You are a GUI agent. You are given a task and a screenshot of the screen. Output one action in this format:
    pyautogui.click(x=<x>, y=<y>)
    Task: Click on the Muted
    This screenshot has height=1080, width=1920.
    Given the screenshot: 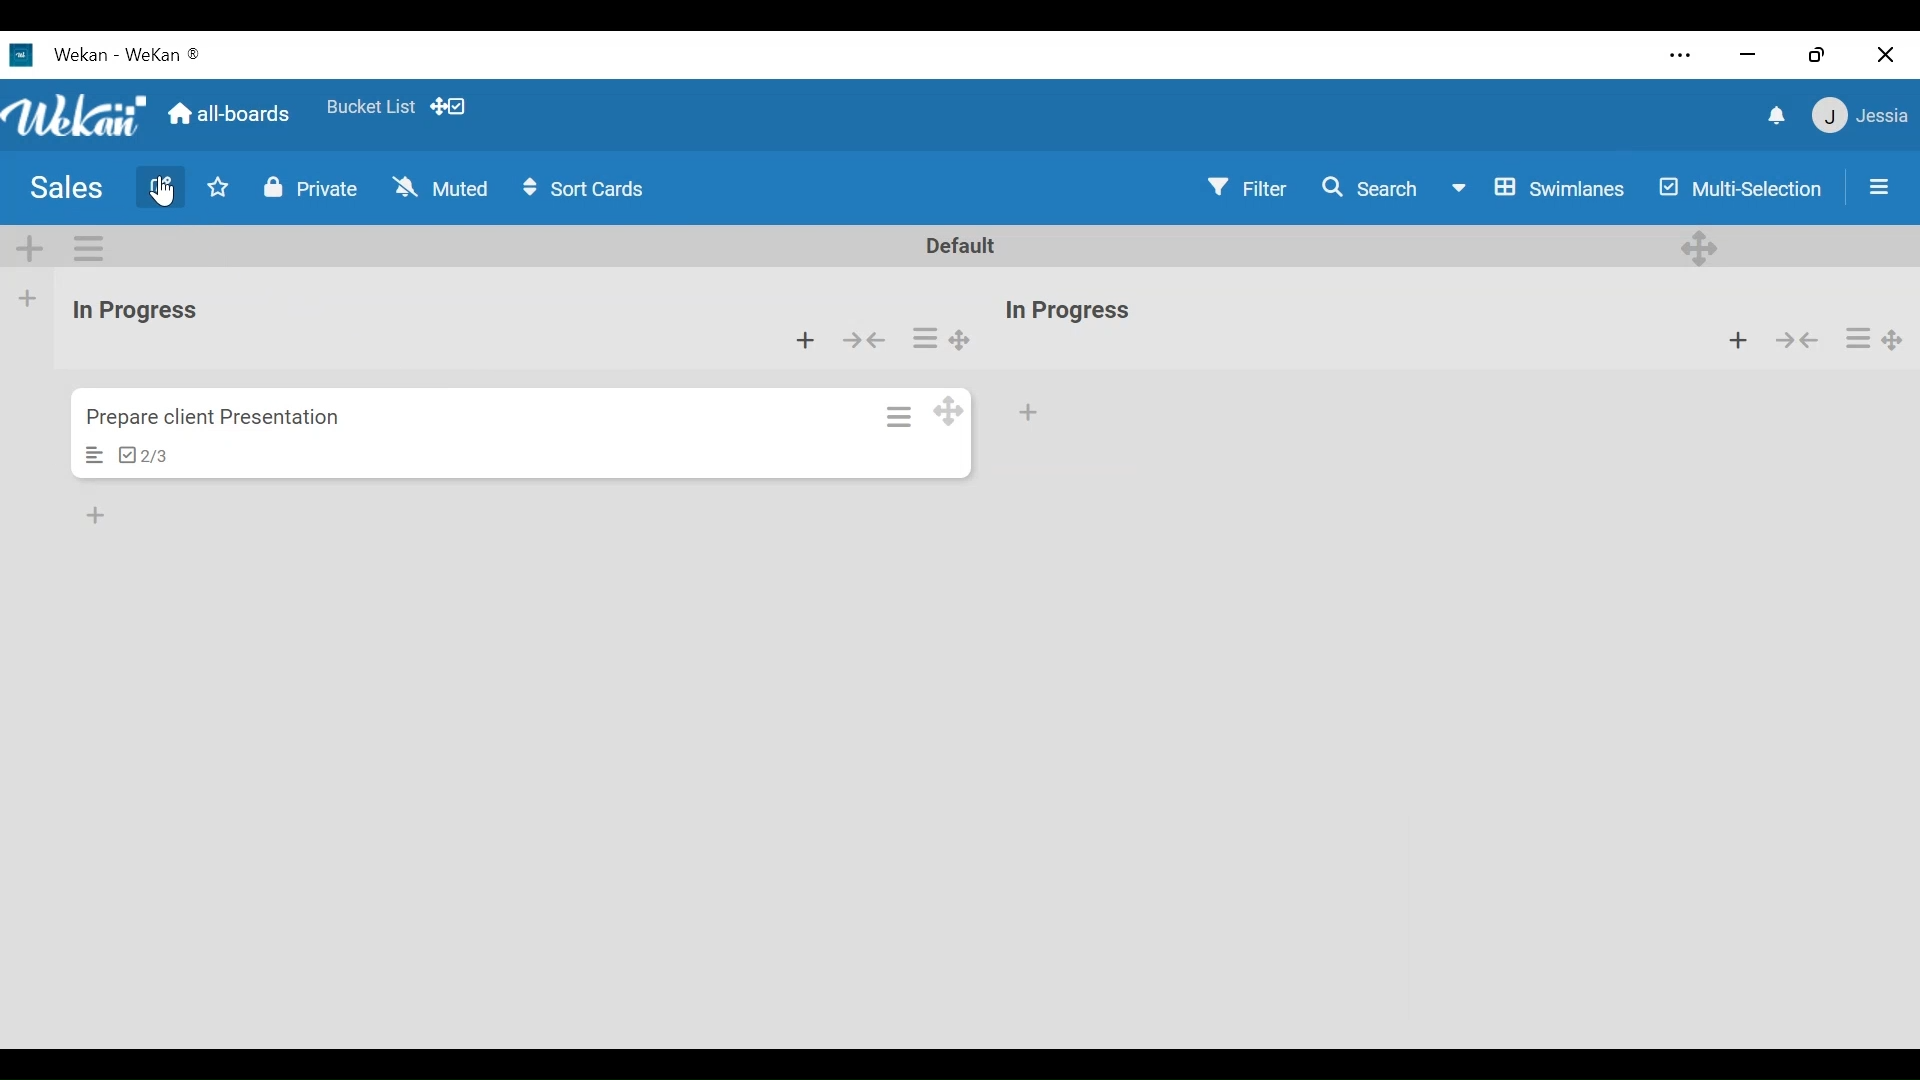 What is the action you would take?
    pyautogui.click(x=442, y=188)
    